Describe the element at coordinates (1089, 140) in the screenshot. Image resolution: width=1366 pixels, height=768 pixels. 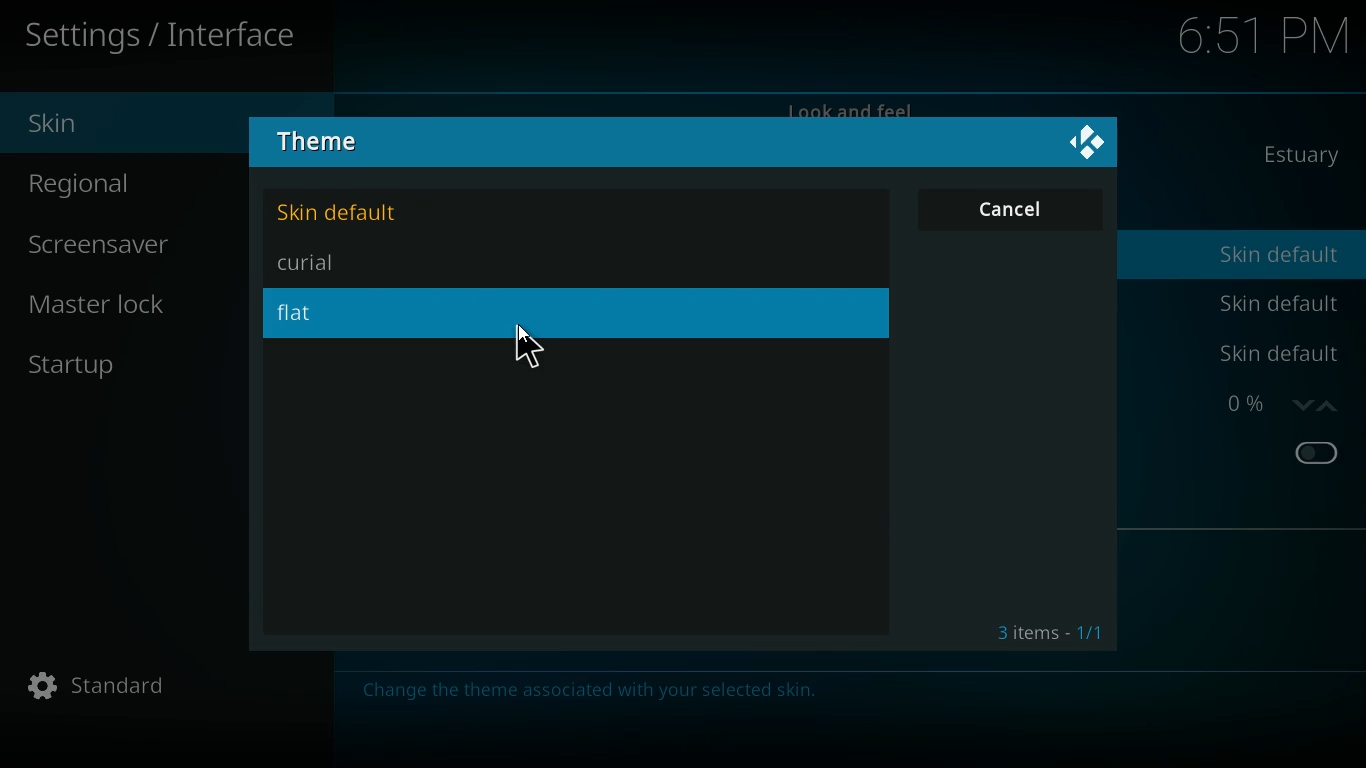
I see `kodi` at that location.